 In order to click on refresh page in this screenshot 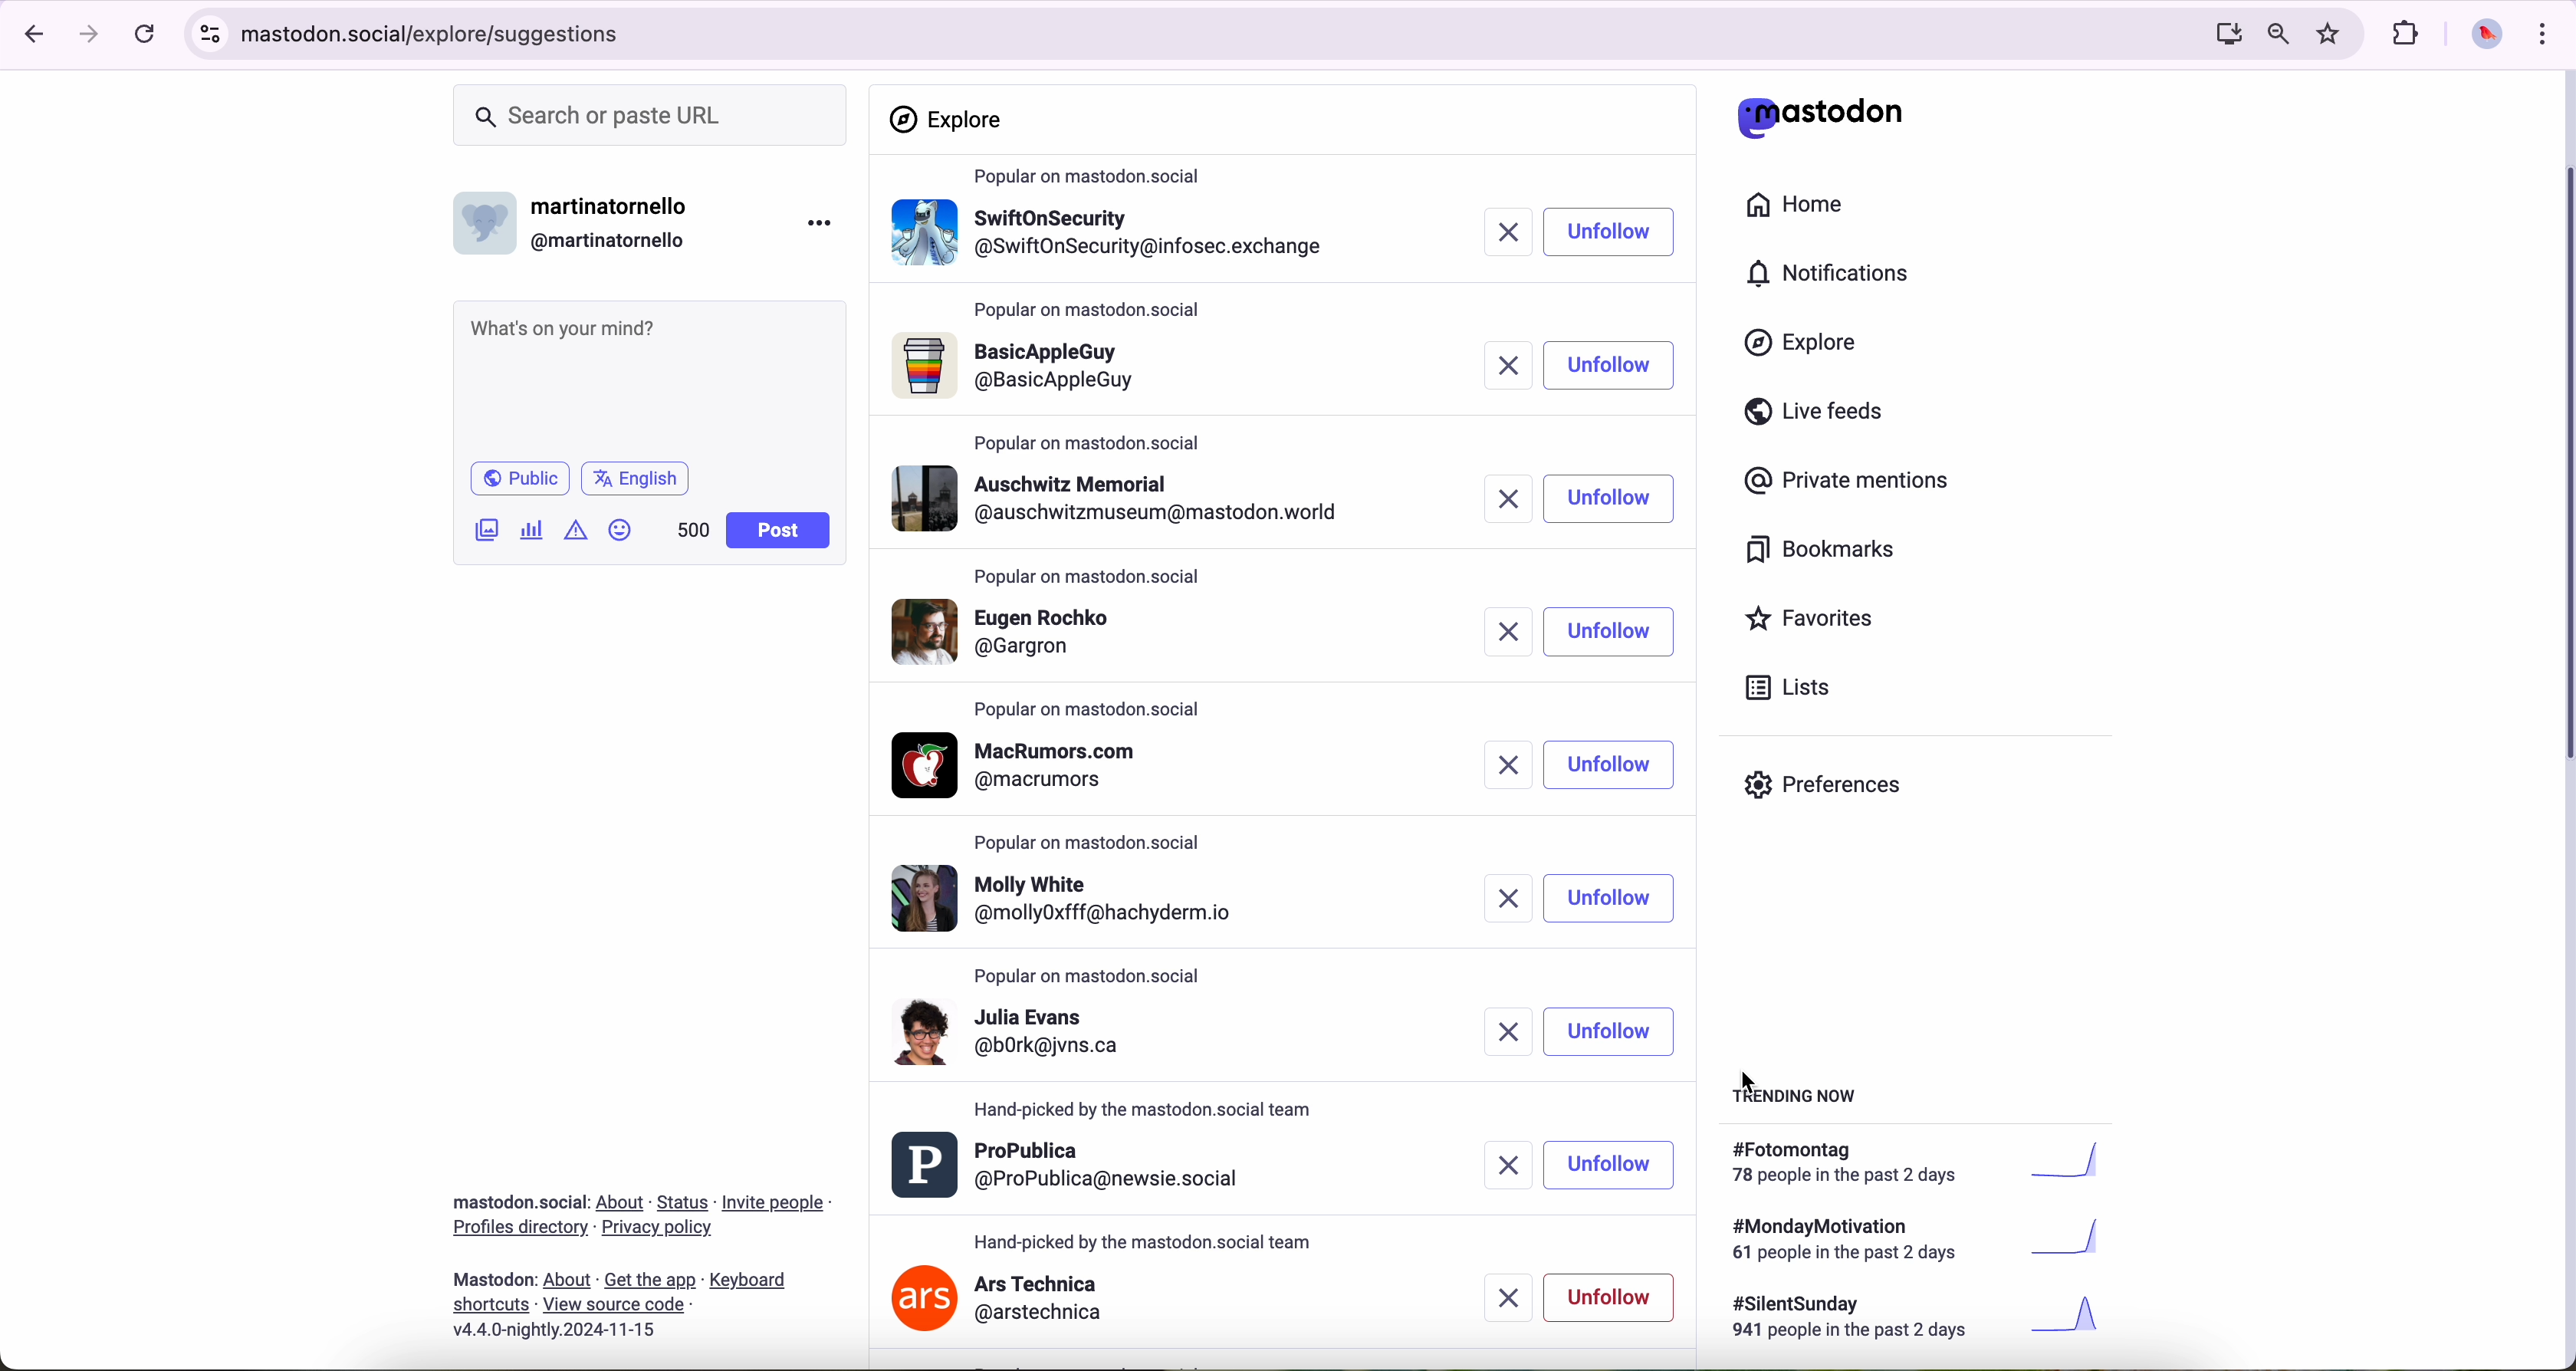, I will do `click(146, 35)`.